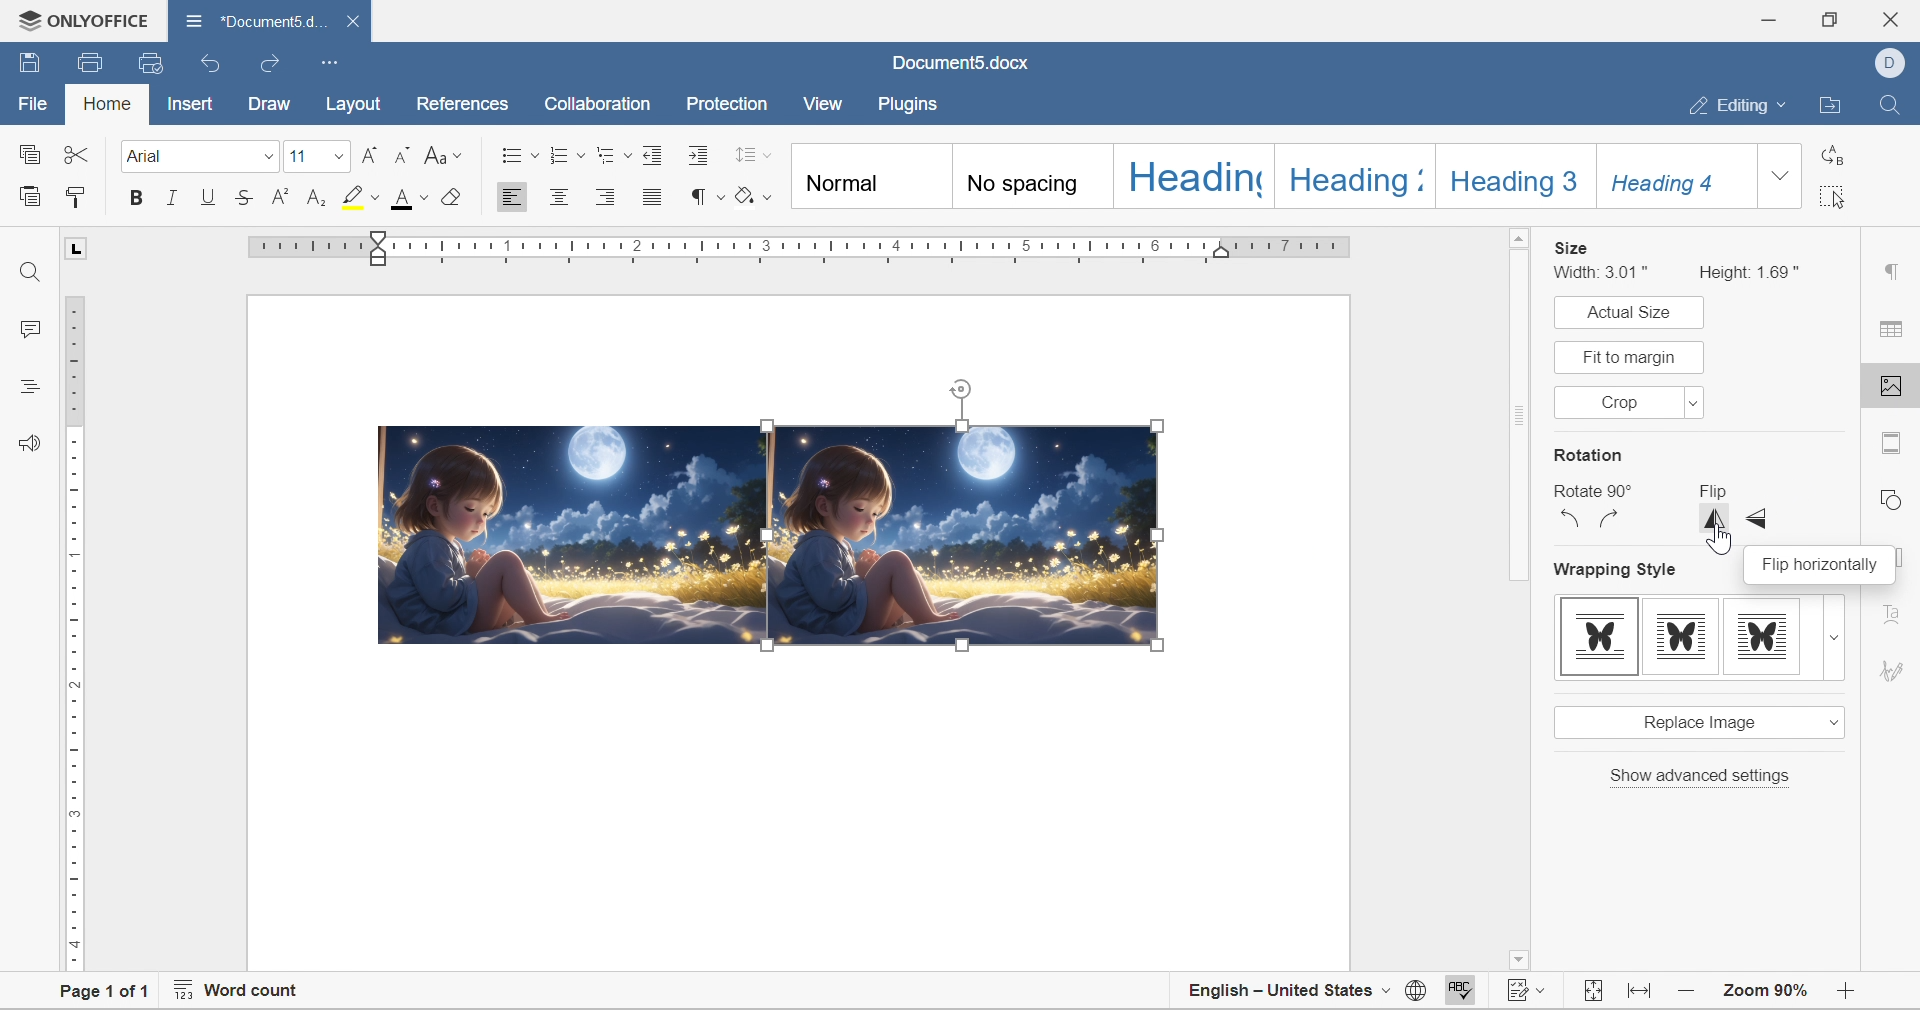  I want to click on redo, so click(273, 65).